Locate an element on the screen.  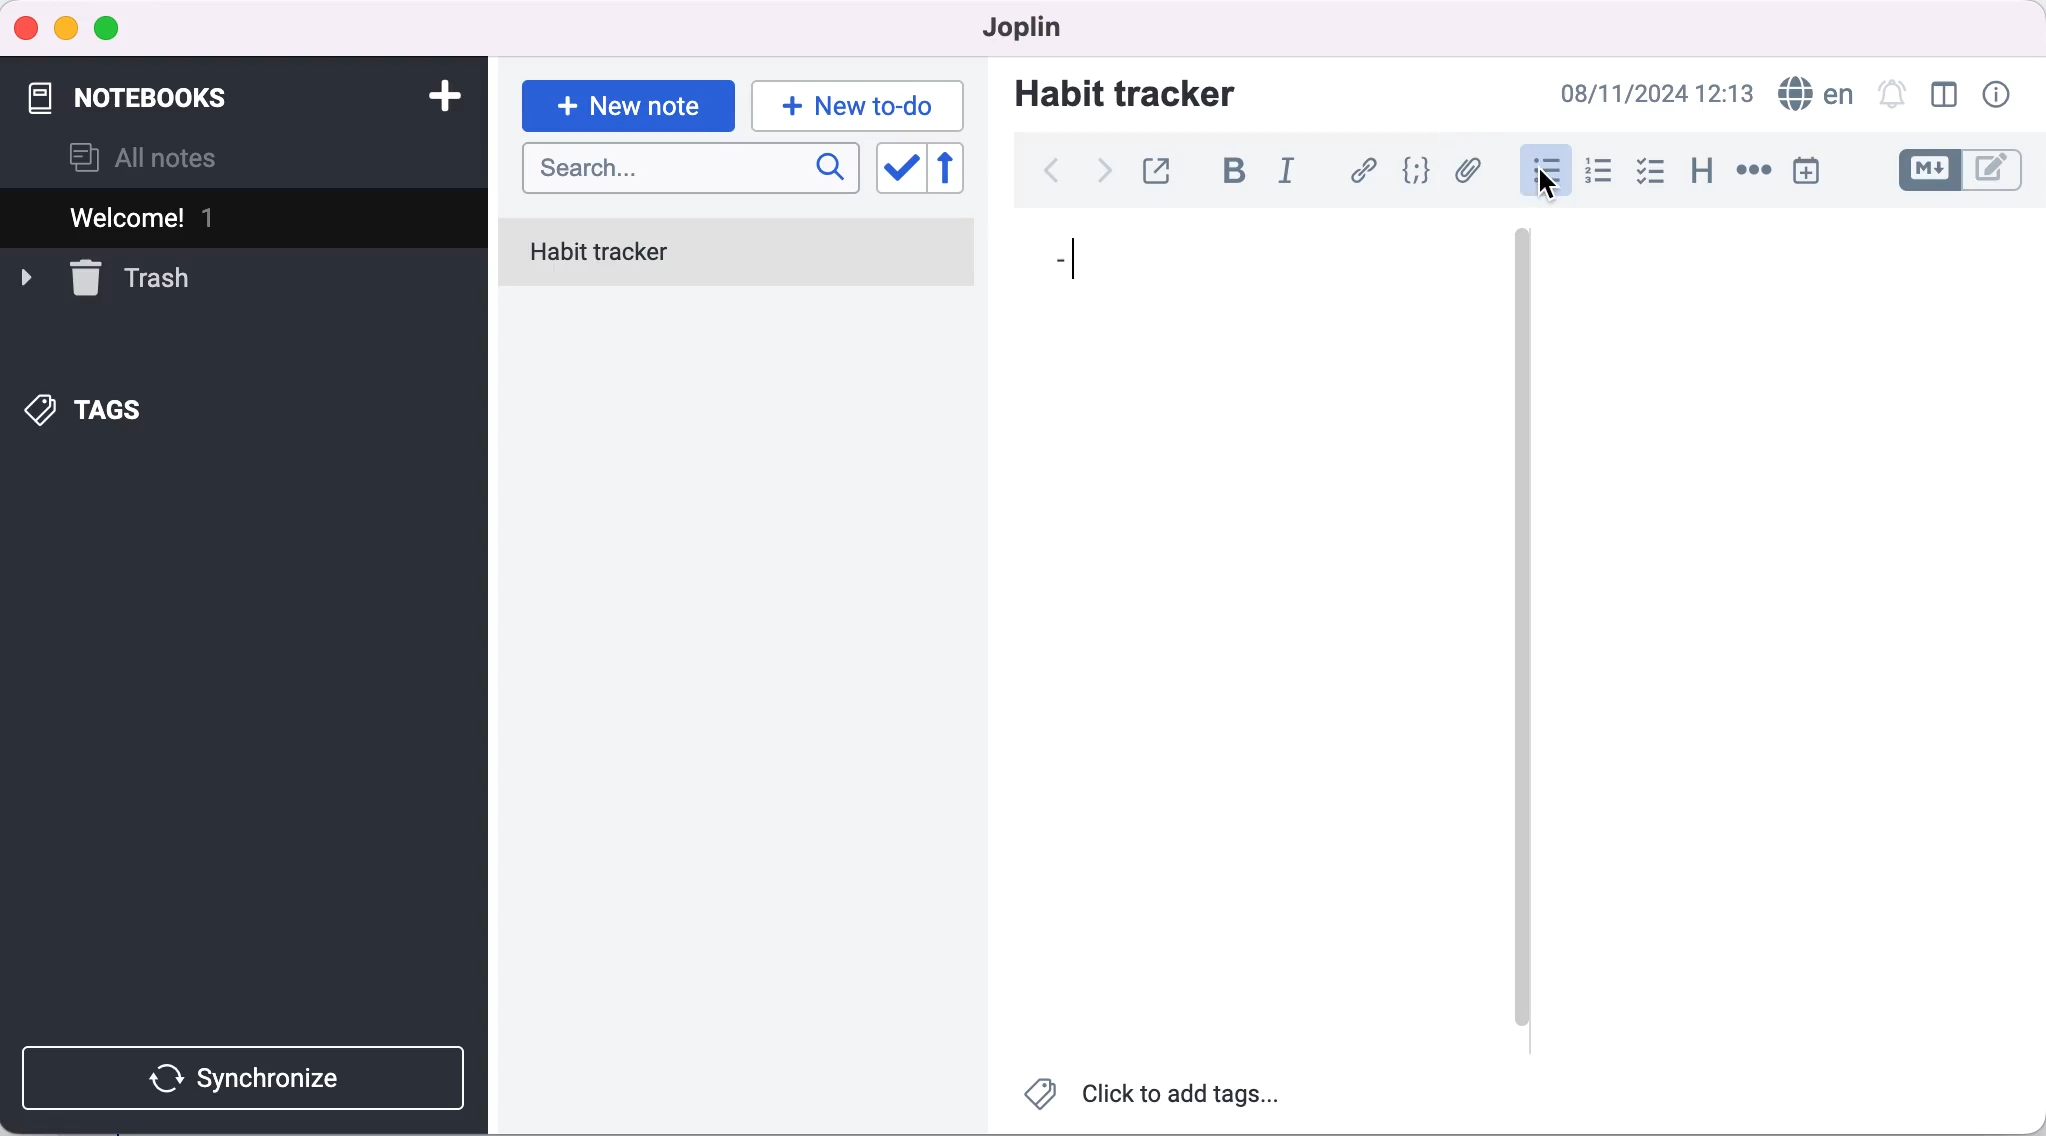
italic is located at coordinates (1292, 174).